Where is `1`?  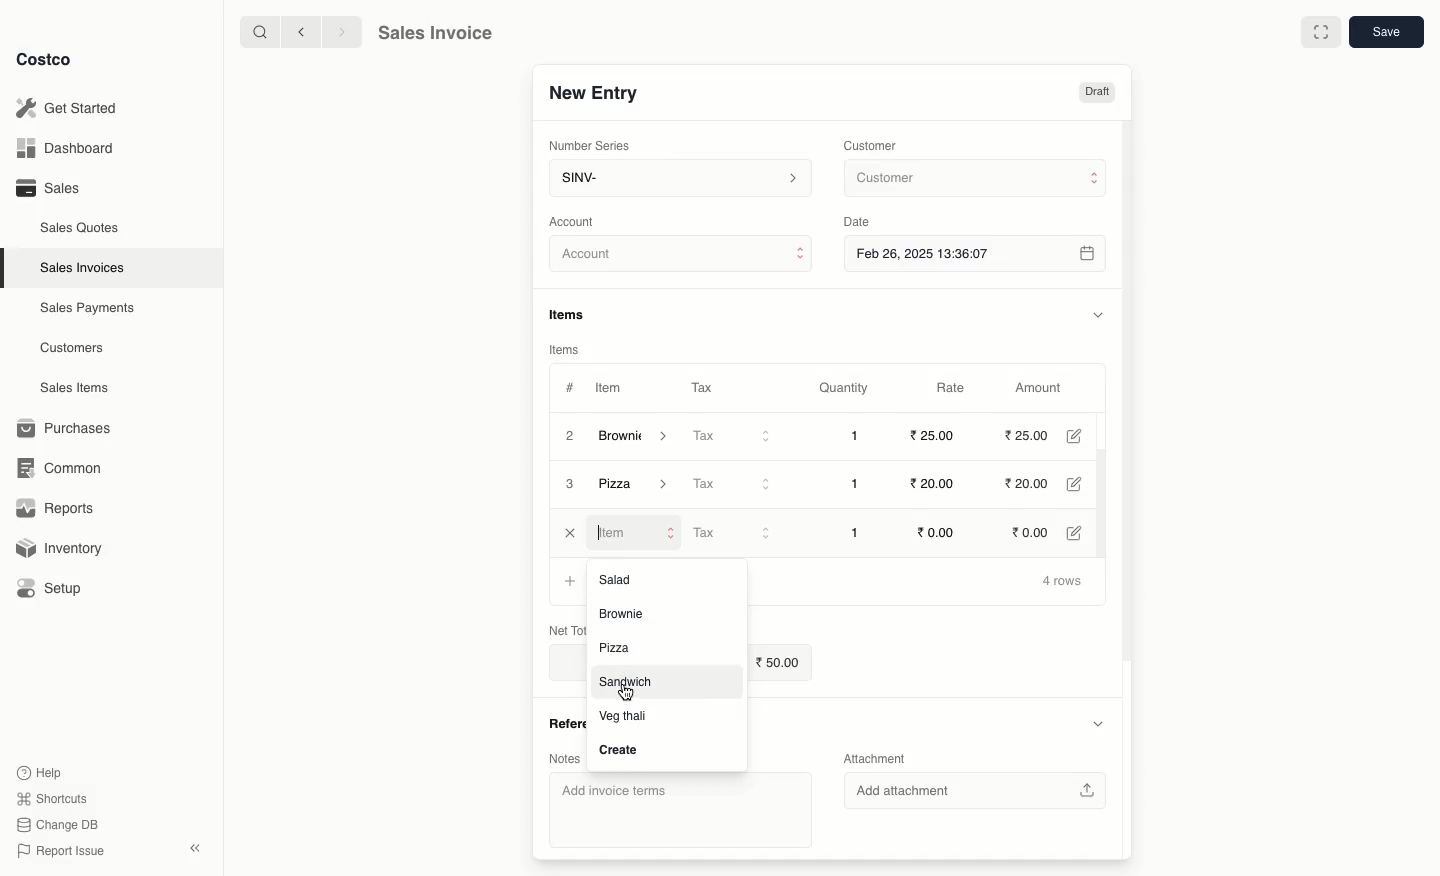 1 is located at coordinates (860, 484).